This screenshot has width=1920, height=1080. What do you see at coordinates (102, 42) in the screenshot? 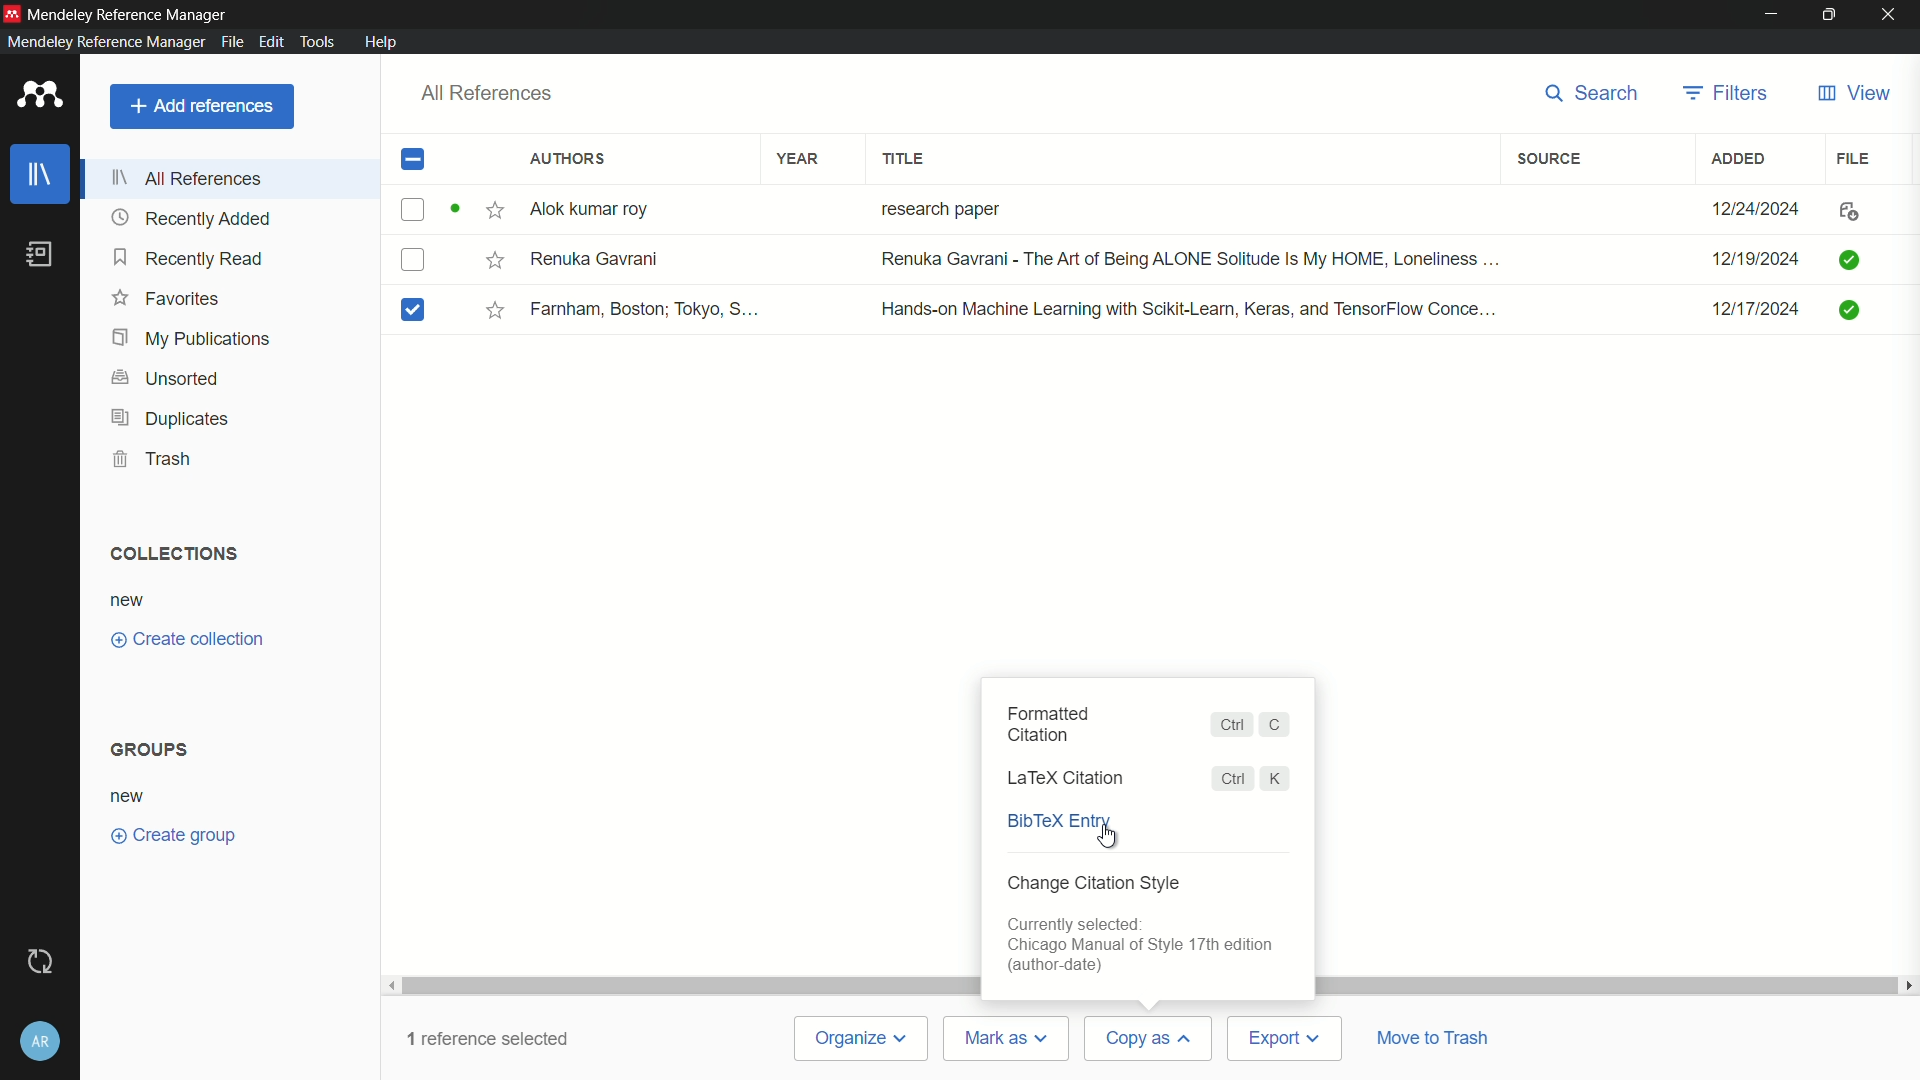
I see `Mendeley Reference Manager` at bounding box center [102, 42].